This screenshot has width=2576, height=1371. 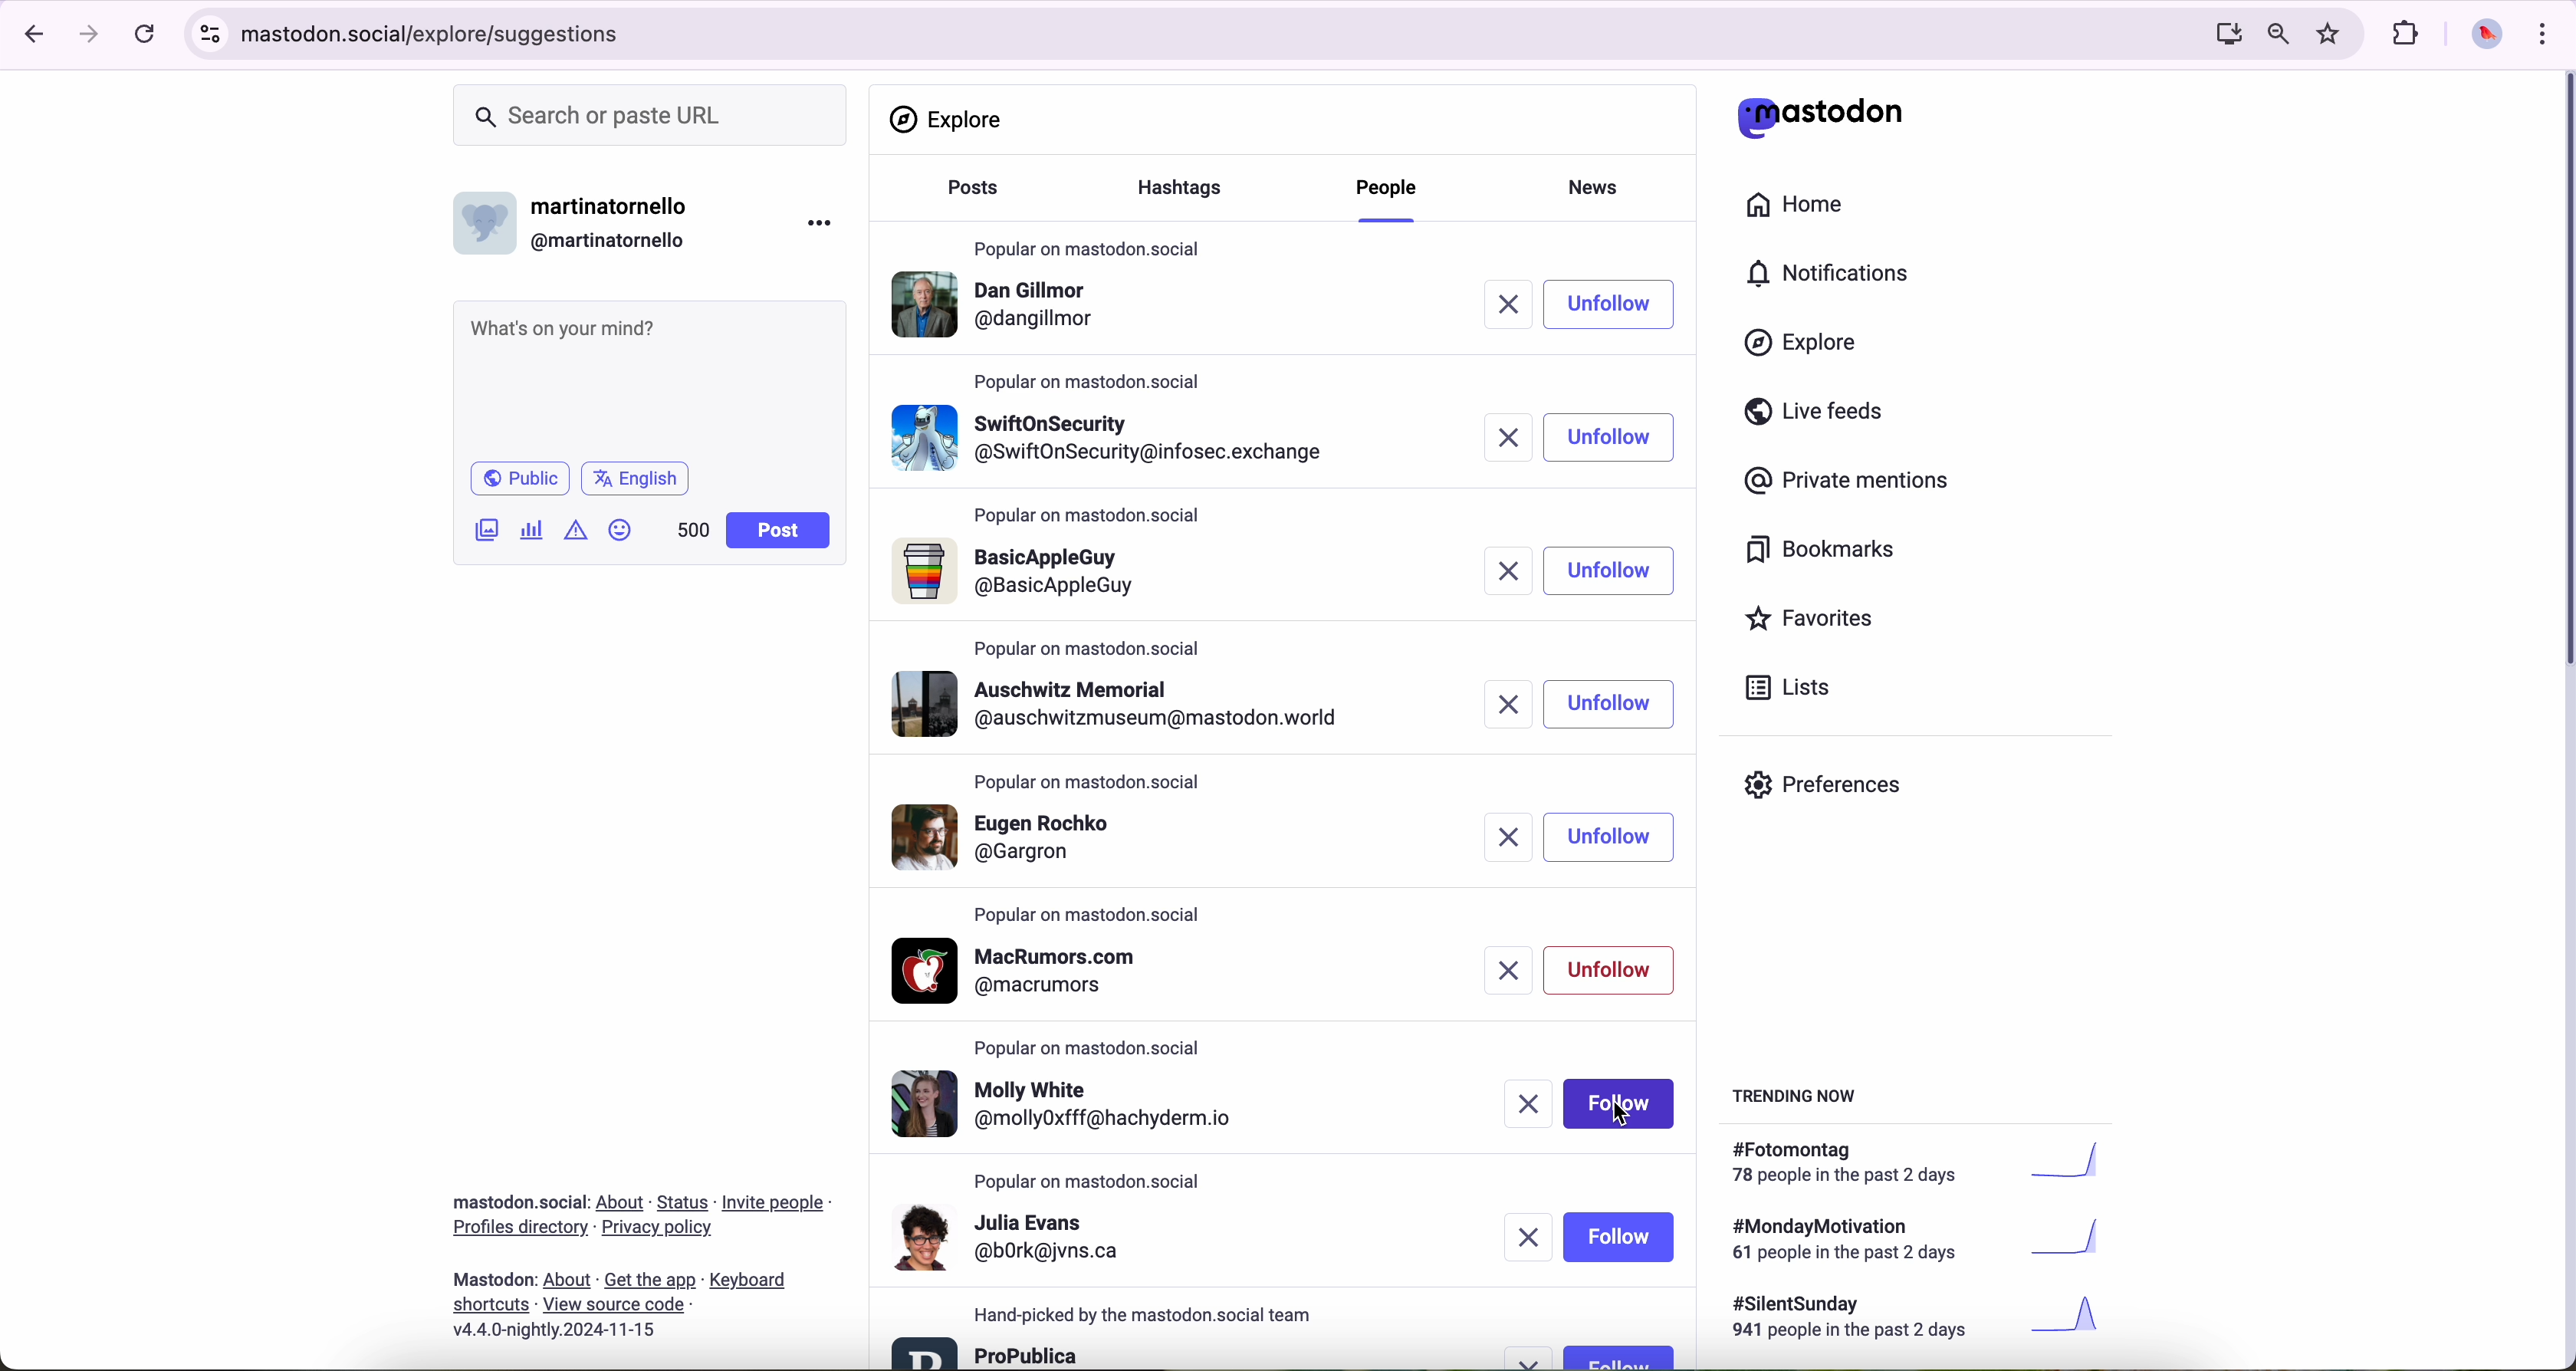 I want to click on popular on mastodon.social, so click(x=1098, y=1044).